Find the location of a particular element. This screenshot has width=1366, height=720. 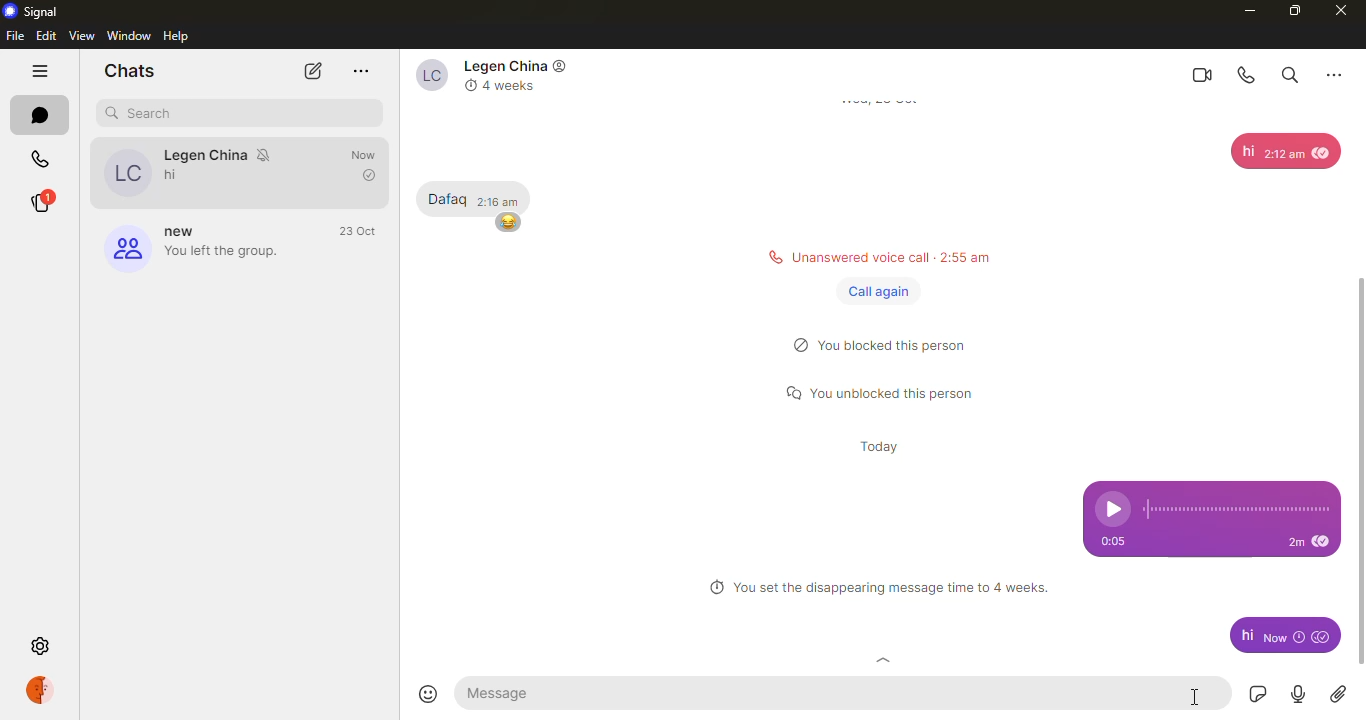

seen is located at coordinates (1323, 153).